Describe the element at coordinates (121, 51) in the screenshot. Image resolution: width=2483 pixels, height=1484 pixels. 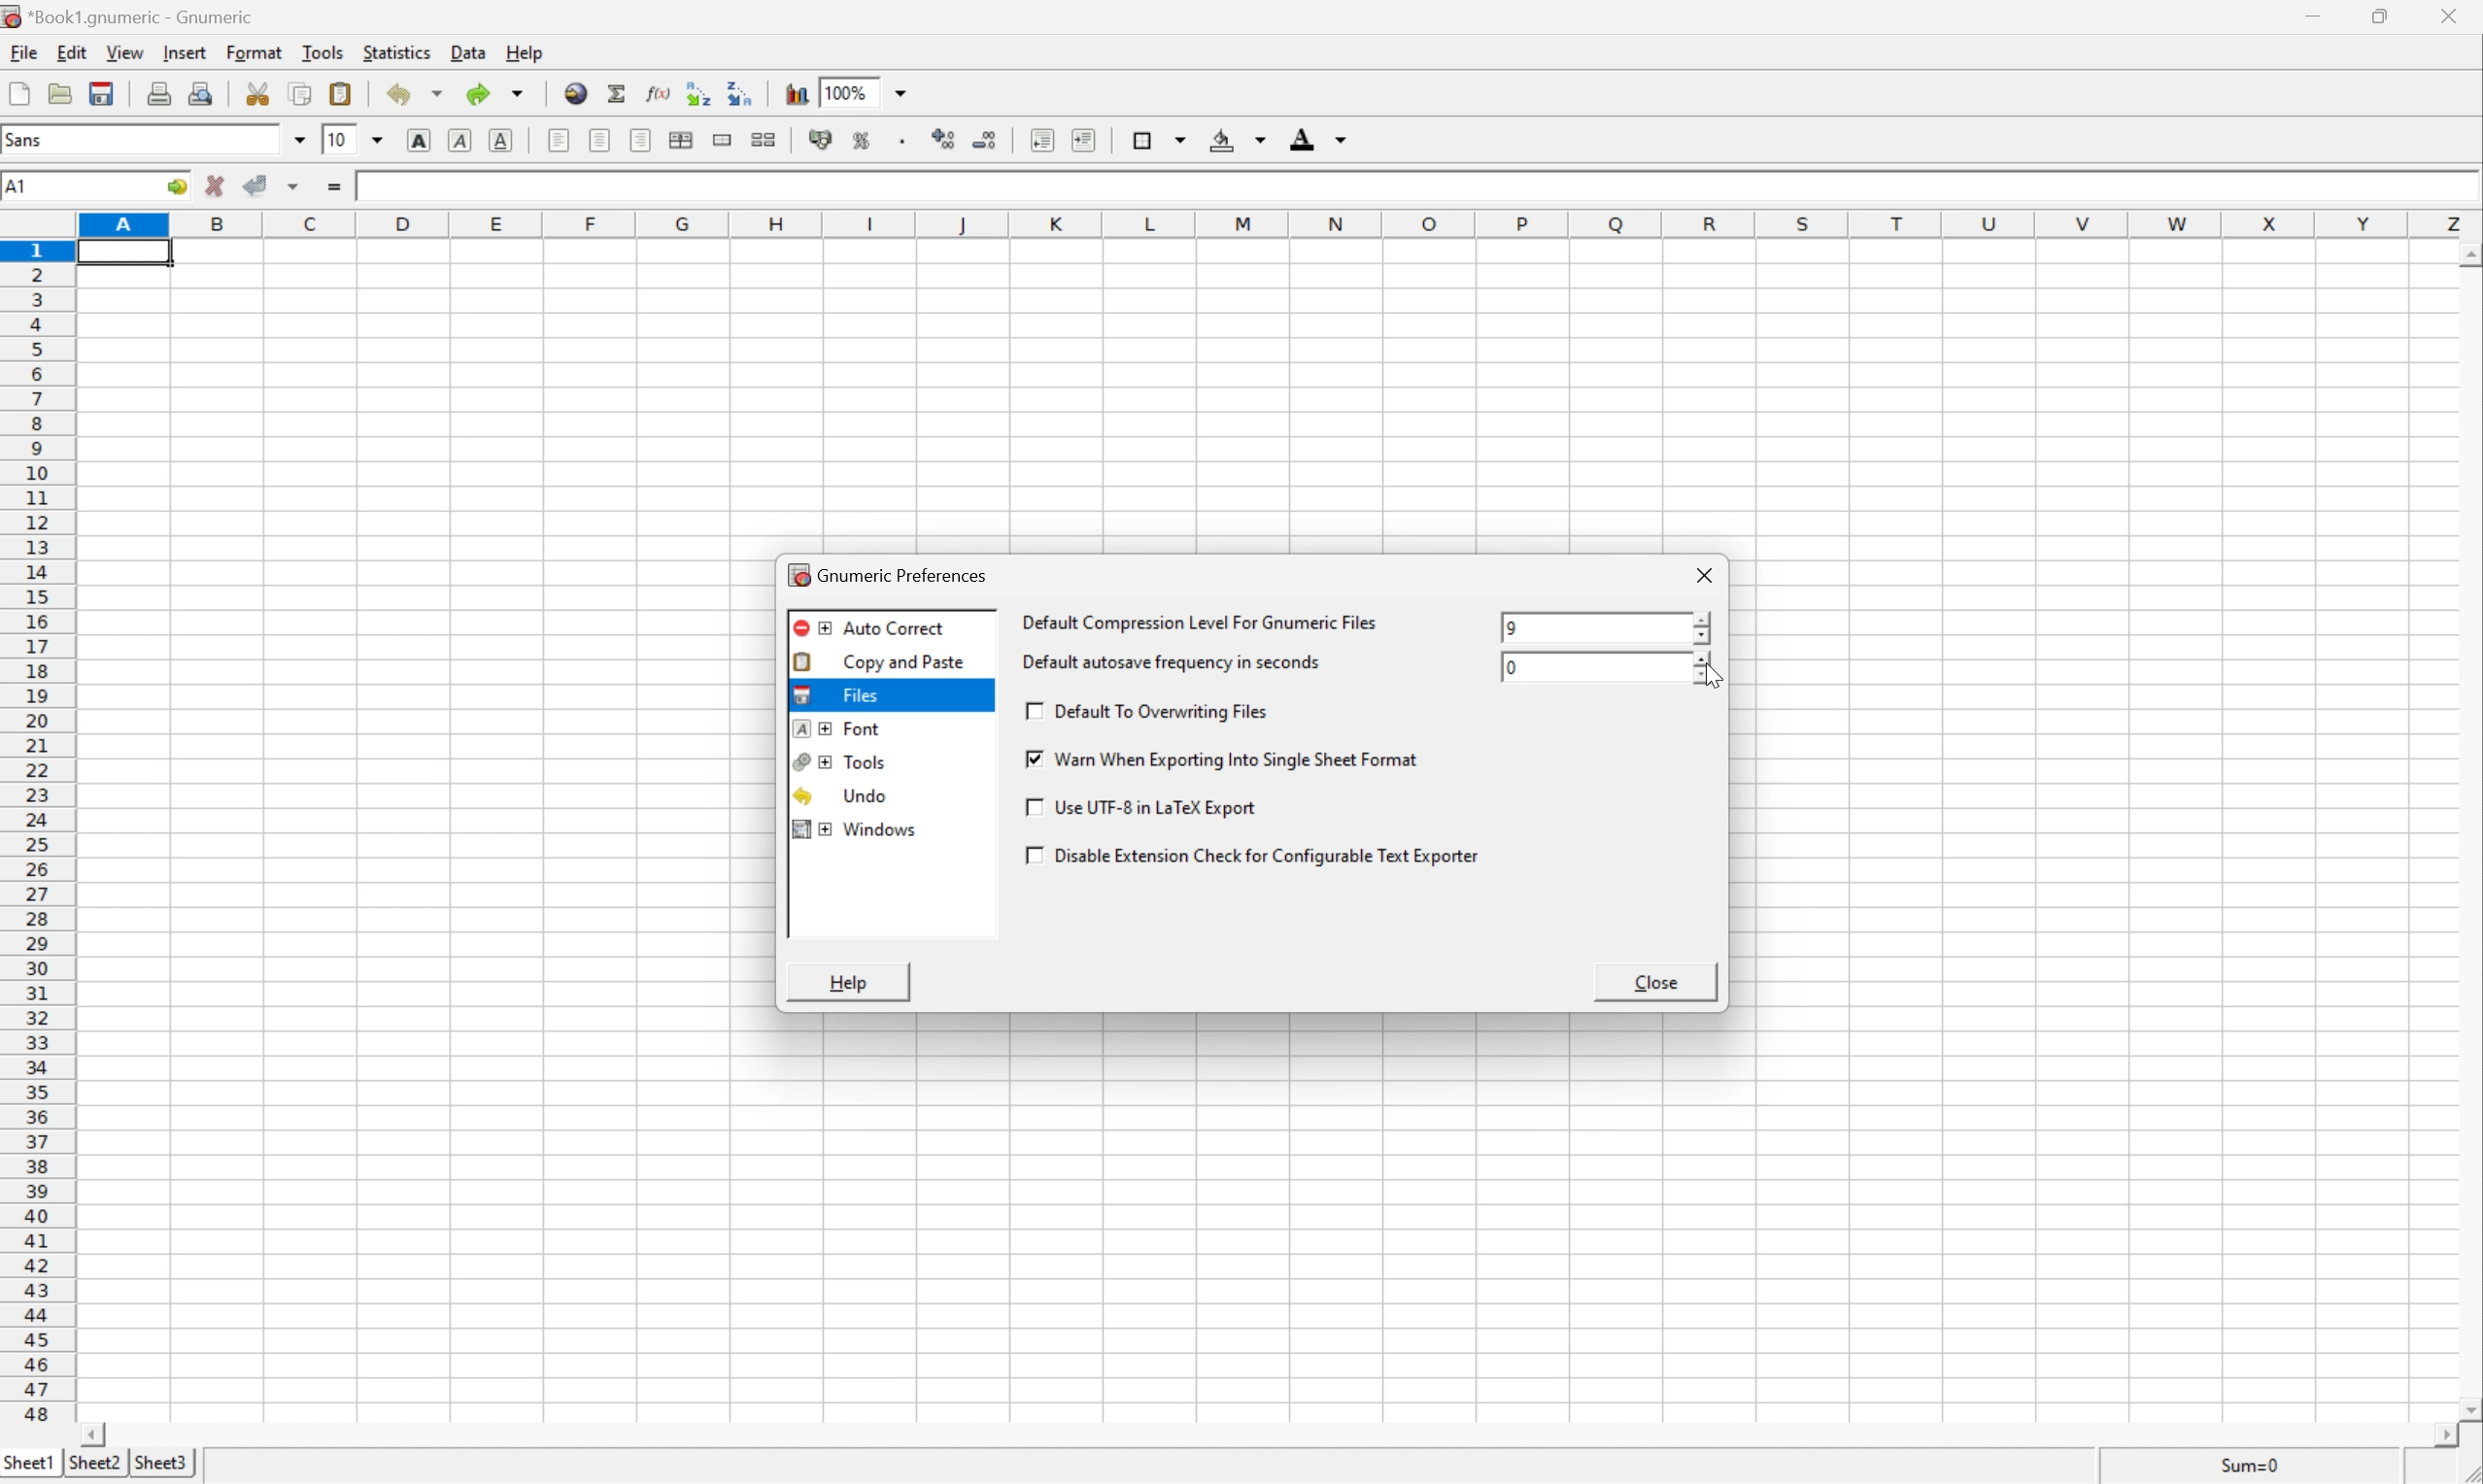
I see `view` at that location.